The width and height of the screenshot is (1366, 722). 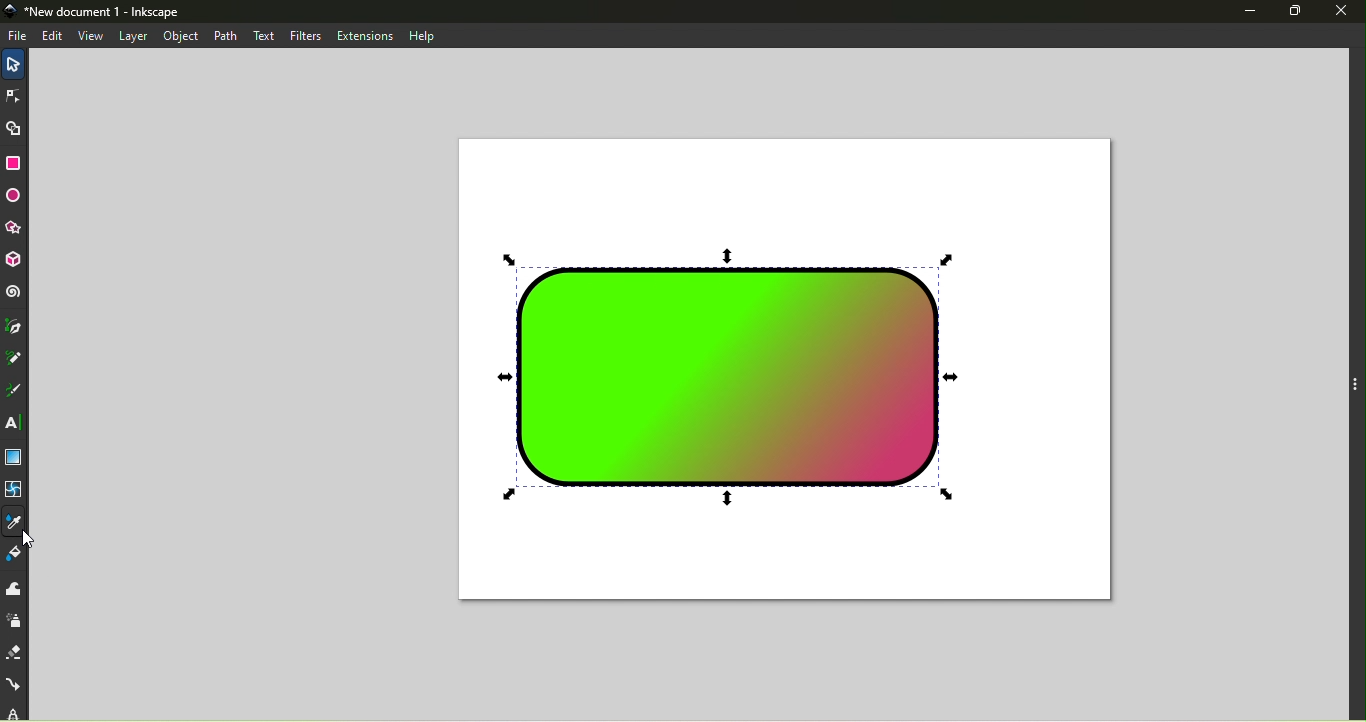 I want to click on cursor, so click(x=31, y=540).